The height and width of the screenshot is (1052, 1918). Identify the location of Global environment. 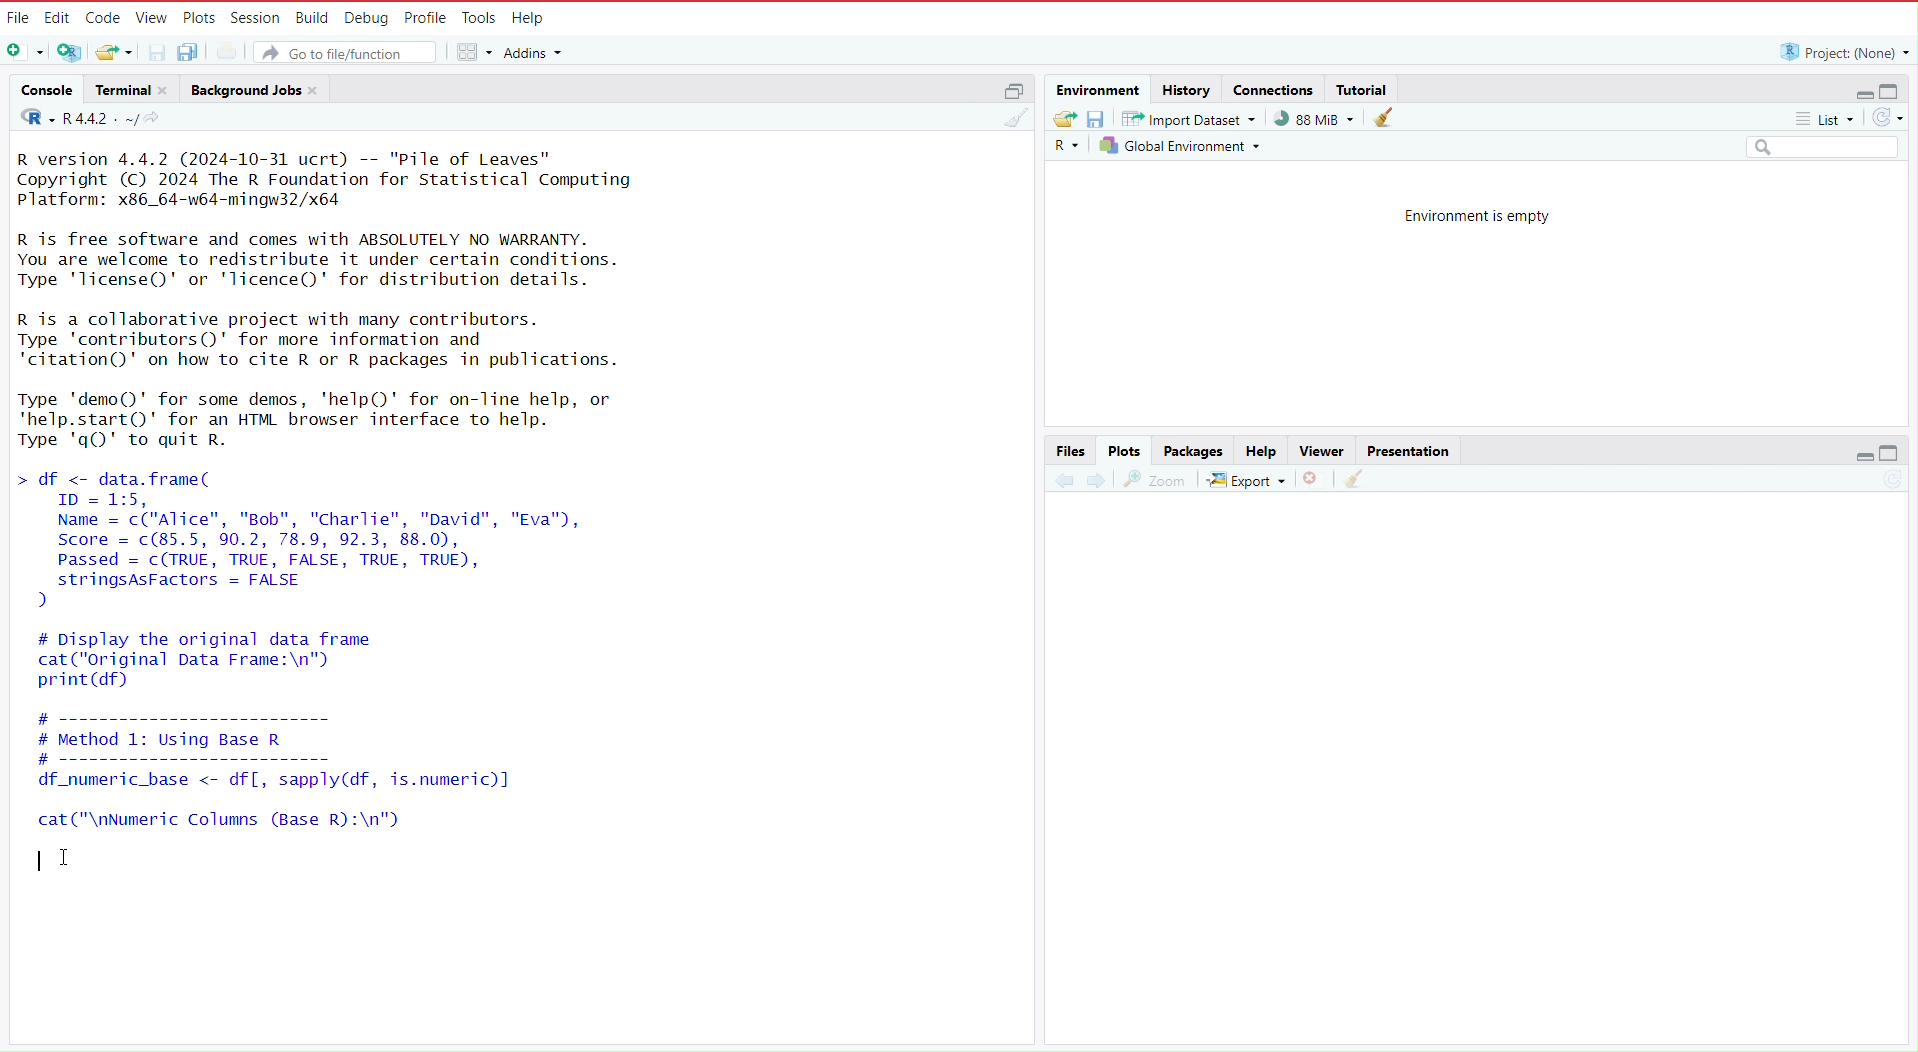
(1181, 147).